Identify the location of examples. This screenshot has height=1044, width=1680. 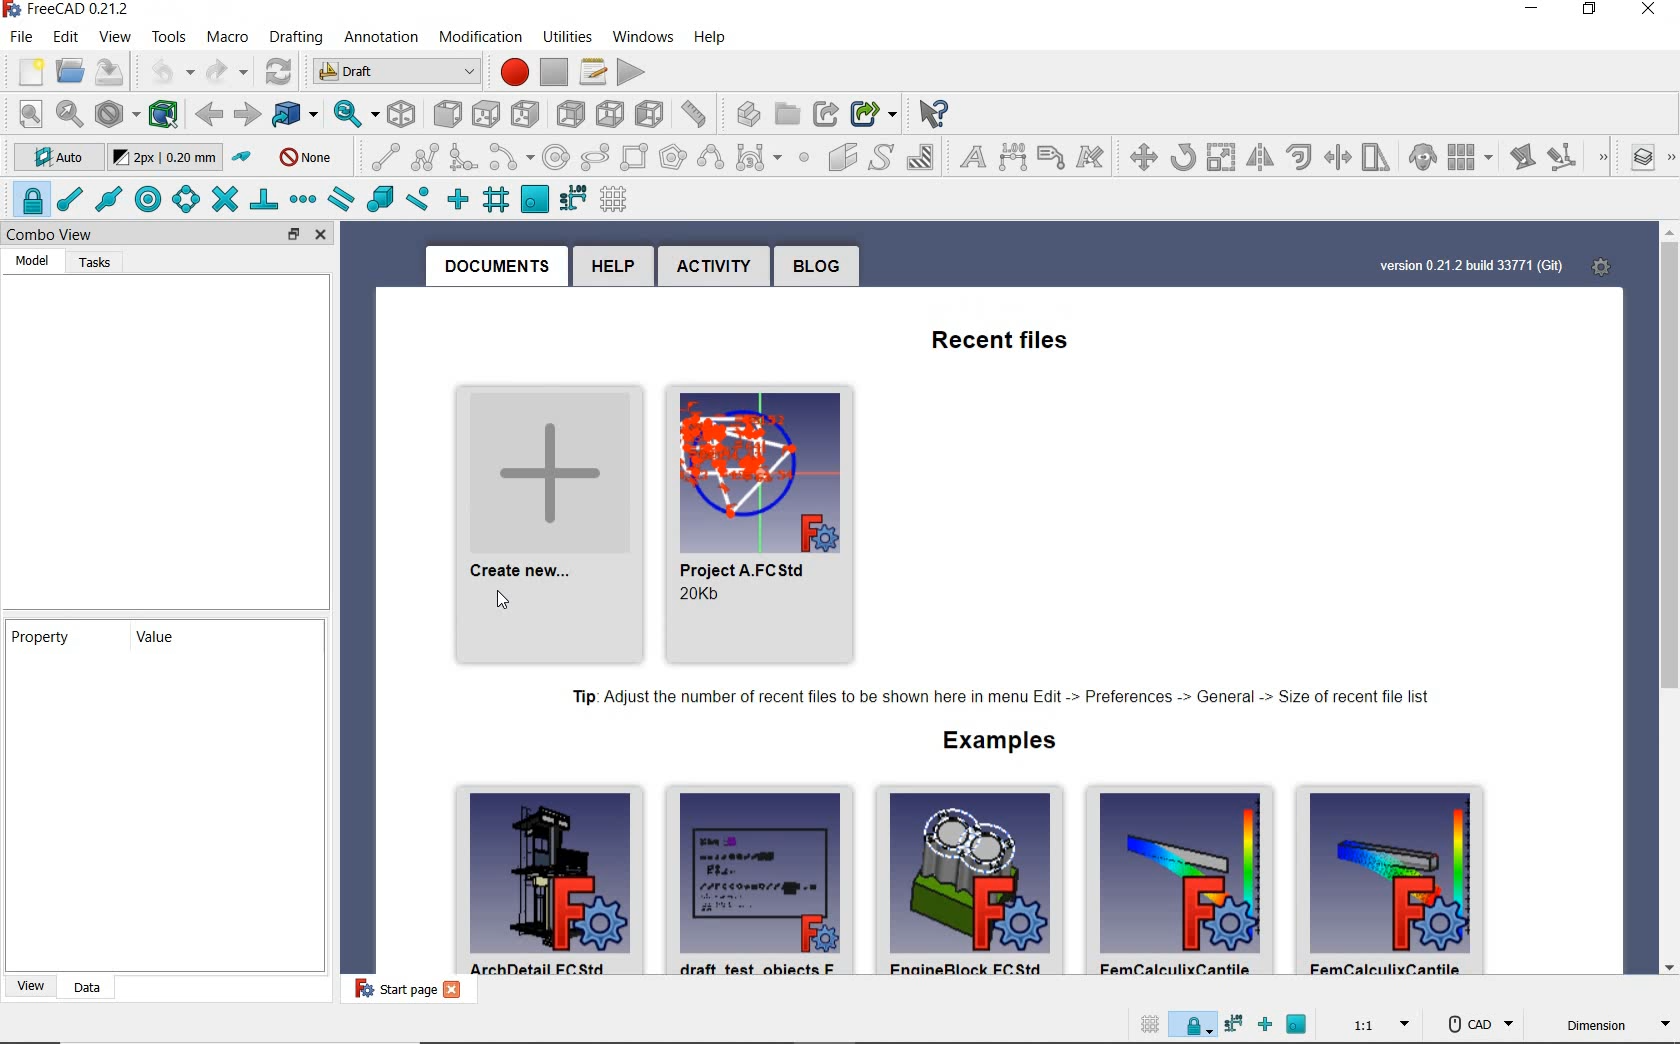
(1018, 742).